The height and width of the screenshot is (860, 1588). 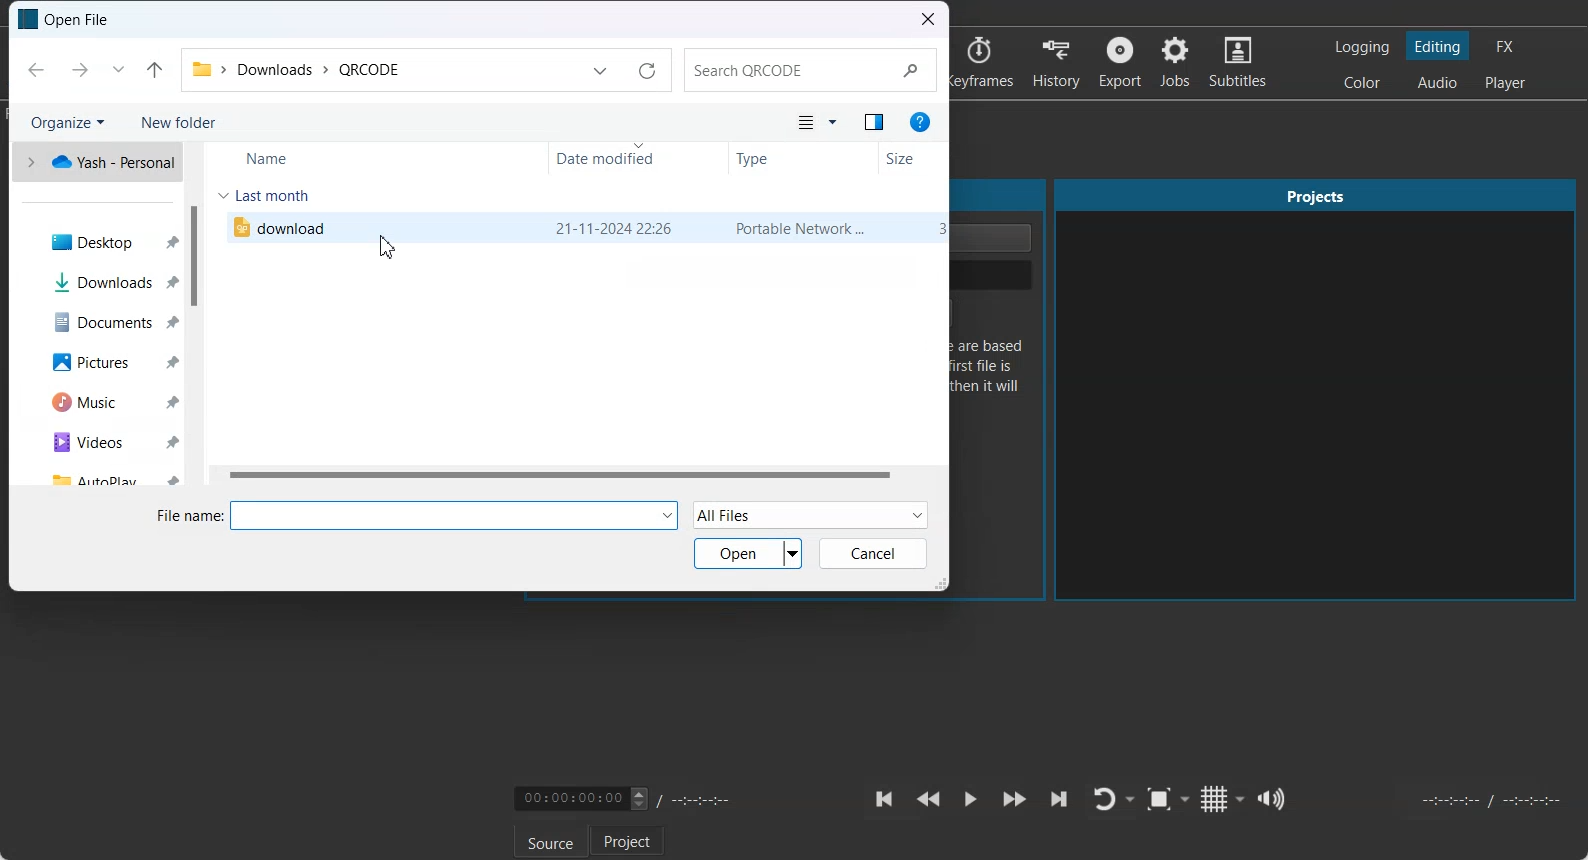 What do you see at coordinates (96, 280) in the screenshot?
I see `Downloads` at bounding box center [96, 280].